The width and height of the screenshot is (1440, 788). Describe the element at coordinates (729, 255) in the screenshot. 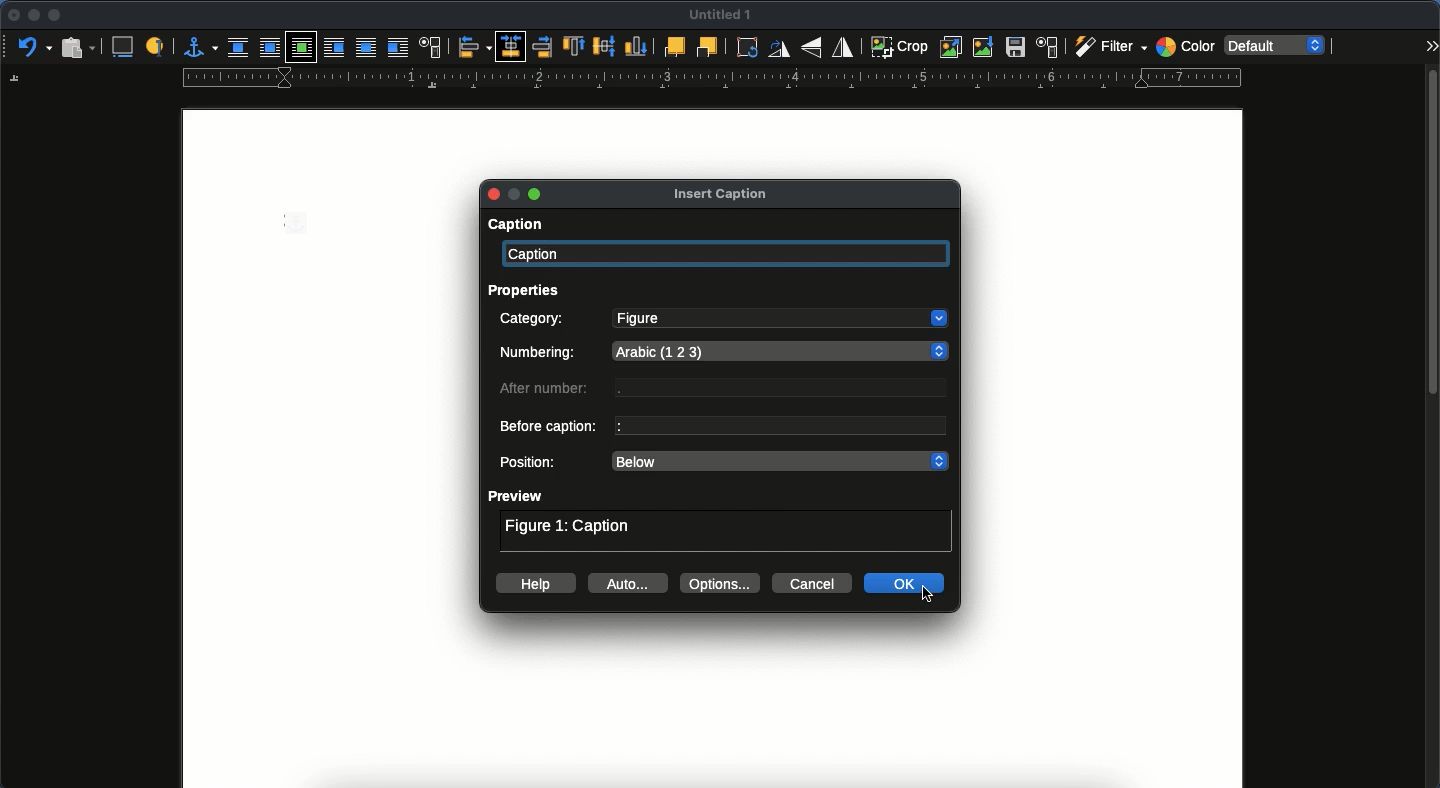

I see `caption` at that location.